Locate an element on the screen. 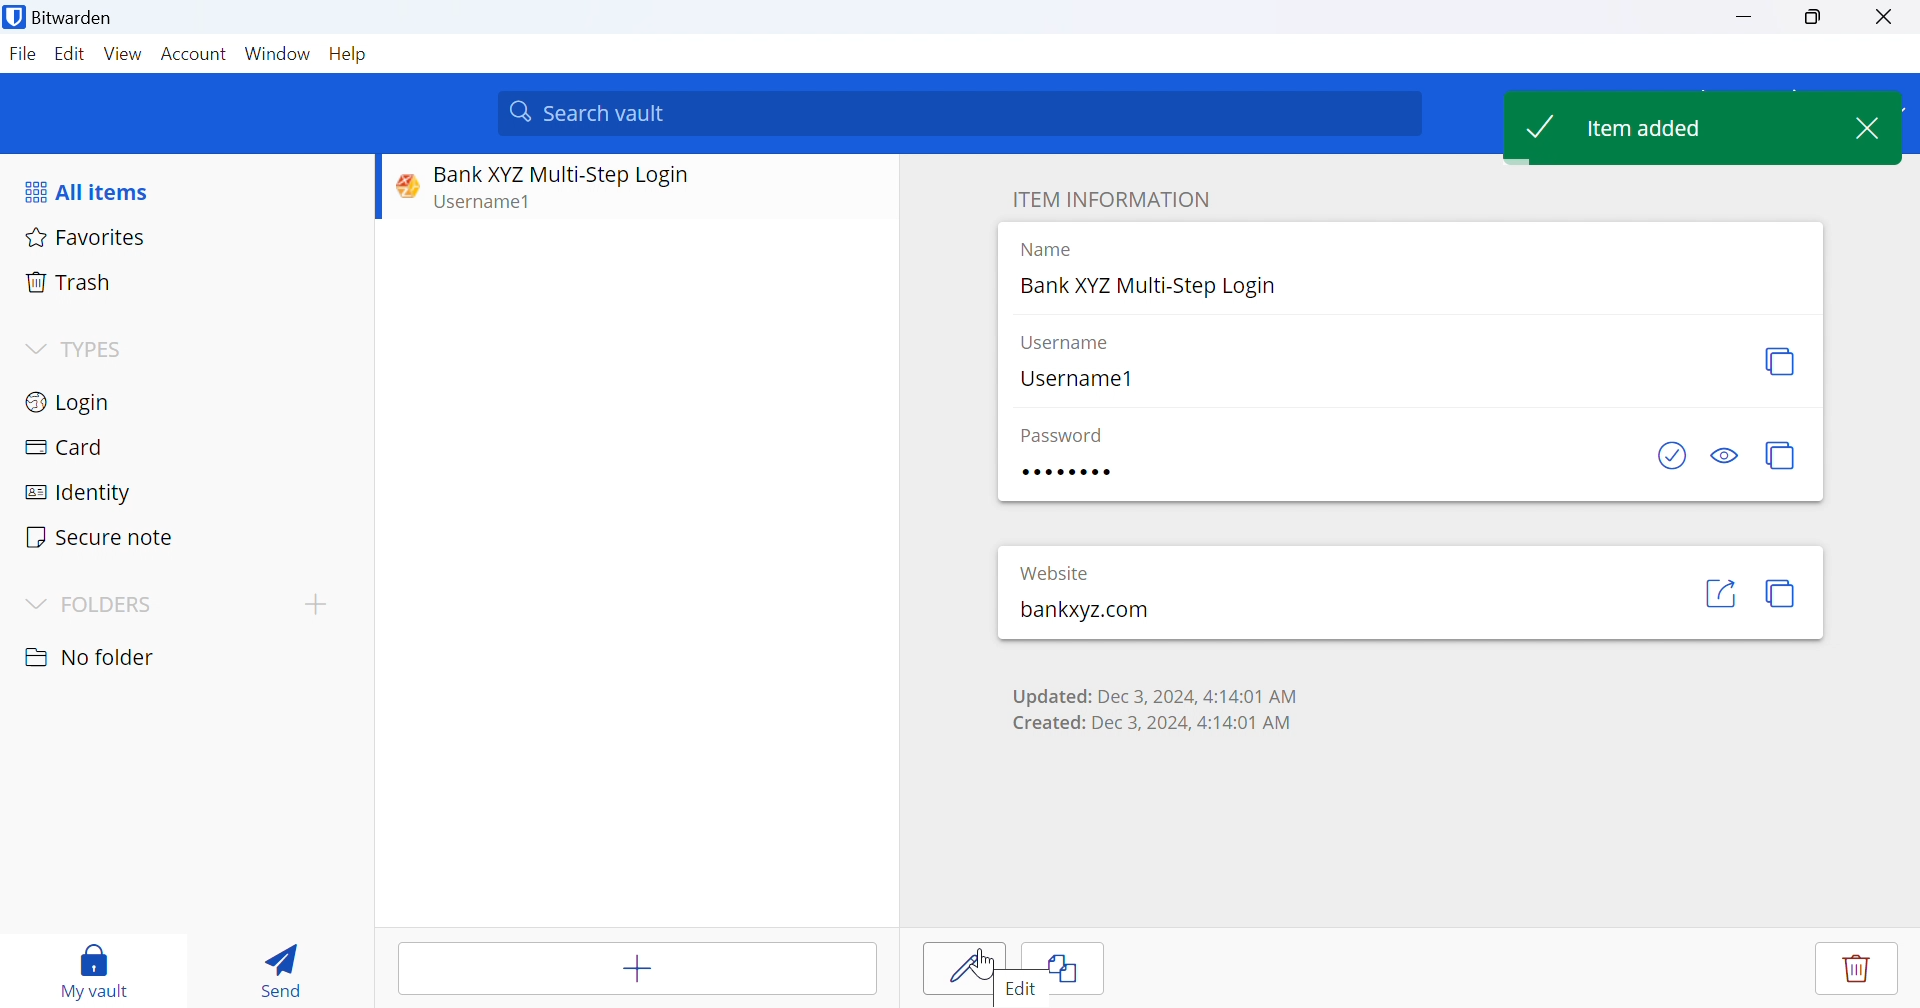 Image resolution: width=1920 pixels, height=1008 pixels. Close is located at coordinates (1887, 19).